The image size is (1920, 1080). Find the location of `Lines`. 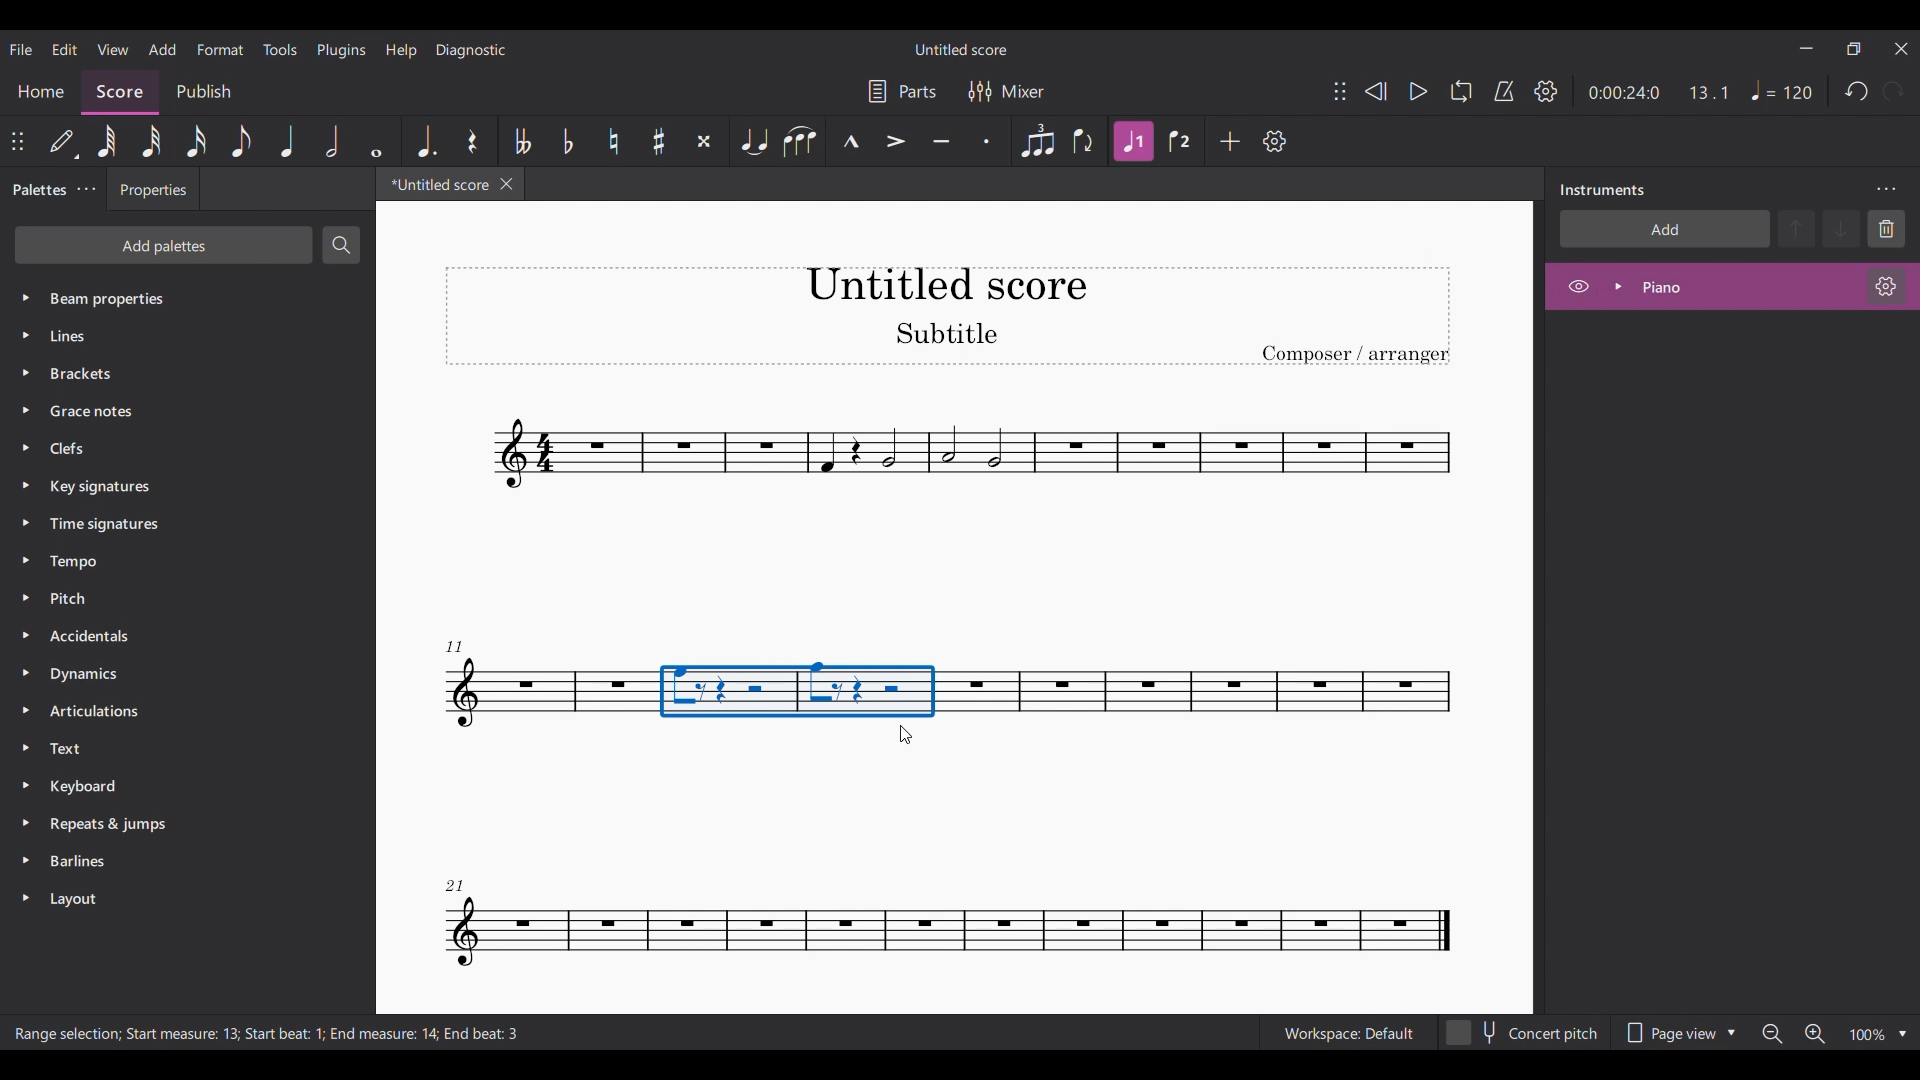

Lines is located at coordinates (178, 335).